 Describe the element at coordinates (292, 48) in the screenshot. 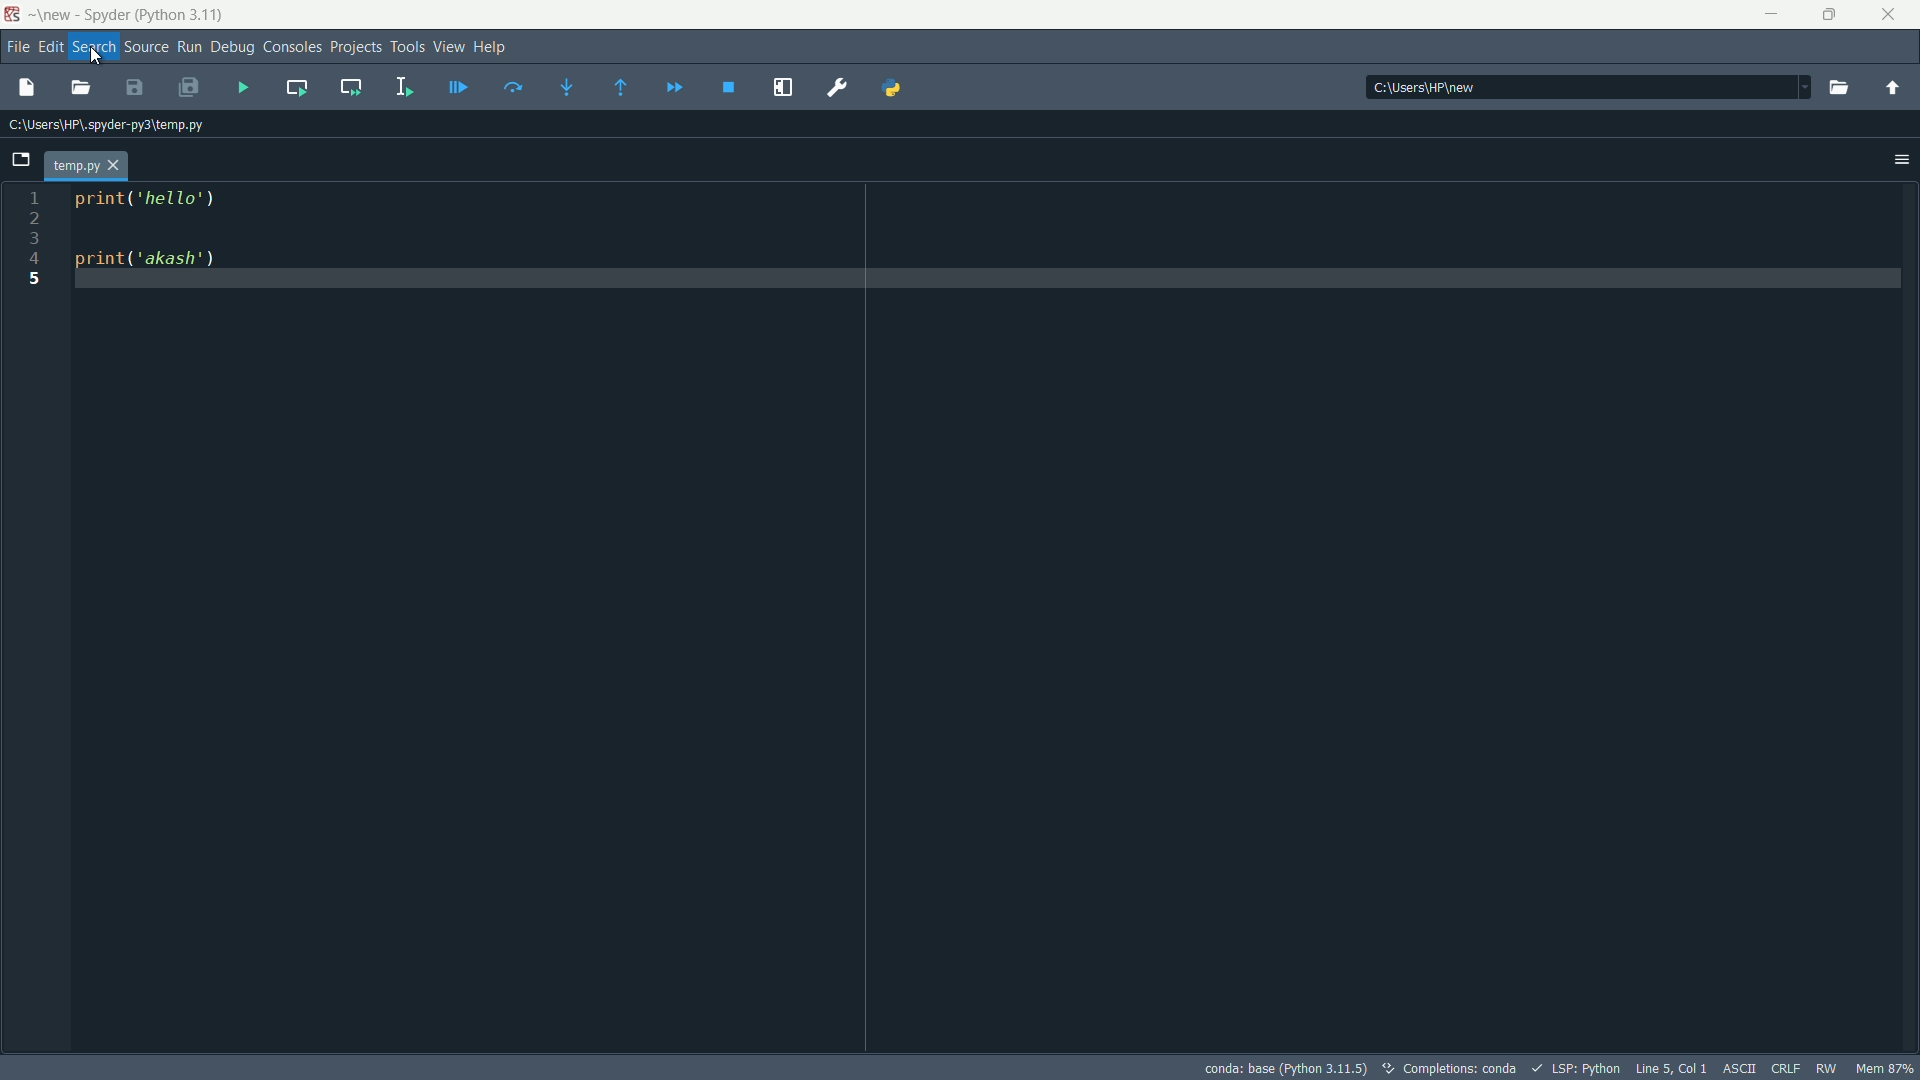

I see `consoles menu` at that location.